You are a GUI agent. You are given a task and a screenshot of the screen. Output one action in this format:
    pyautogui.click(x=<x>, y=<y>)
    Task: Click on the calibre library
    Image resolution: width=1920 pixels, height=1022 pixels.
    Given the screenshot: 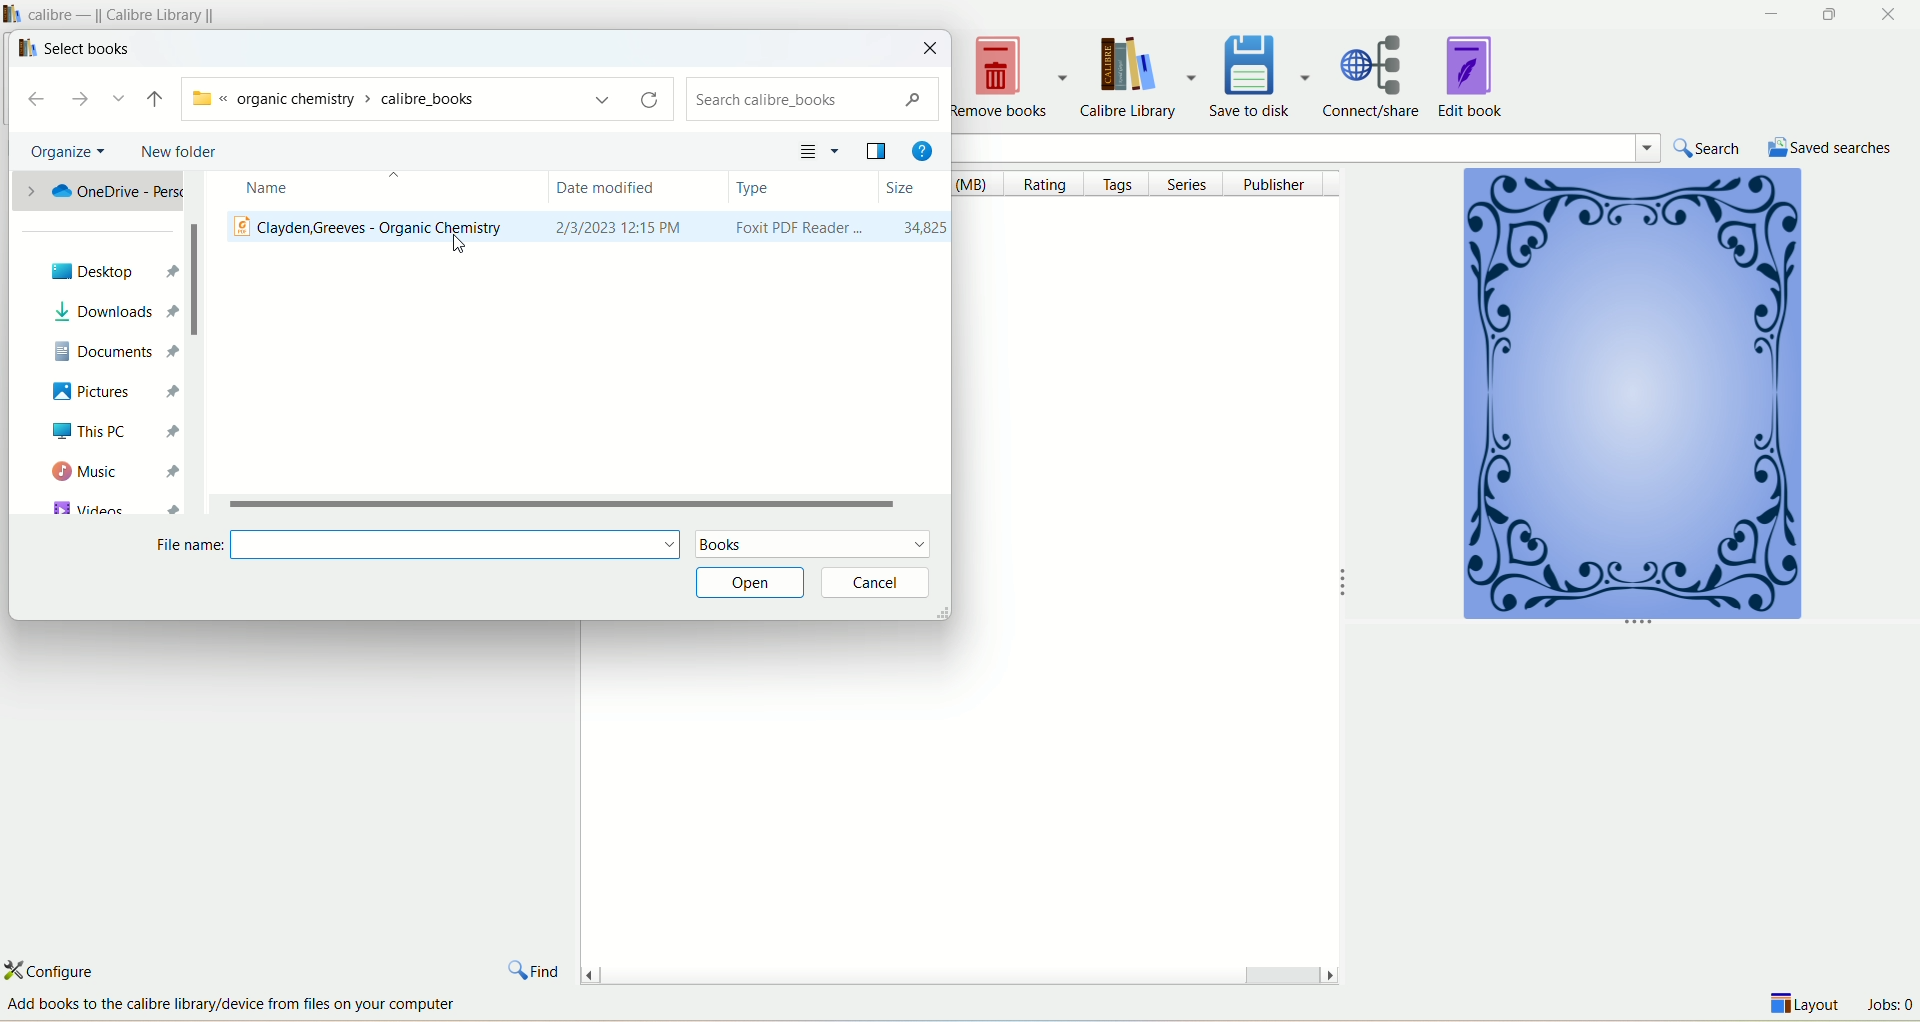 What is the action you would take?
    pyautogui.click(x=1143, y=78)
    